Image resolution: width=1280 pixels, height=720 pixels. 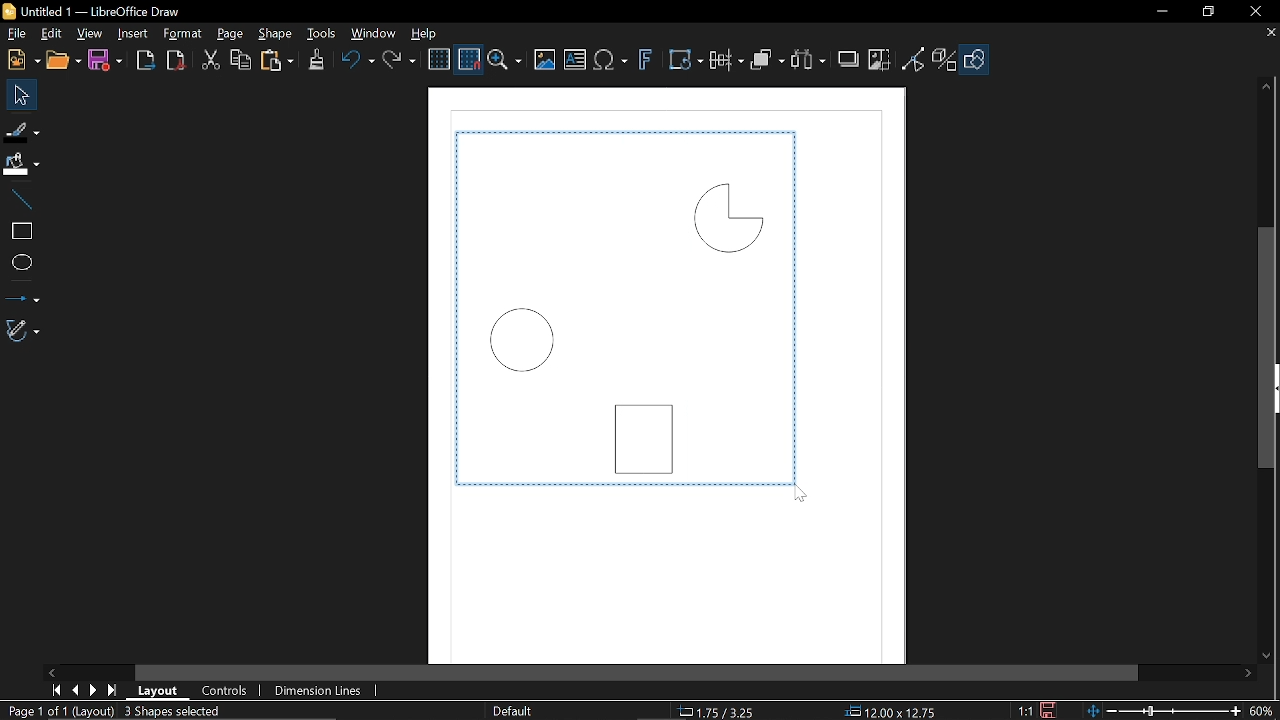 I want to click on Dimension lines, so click(x=314, y=691).